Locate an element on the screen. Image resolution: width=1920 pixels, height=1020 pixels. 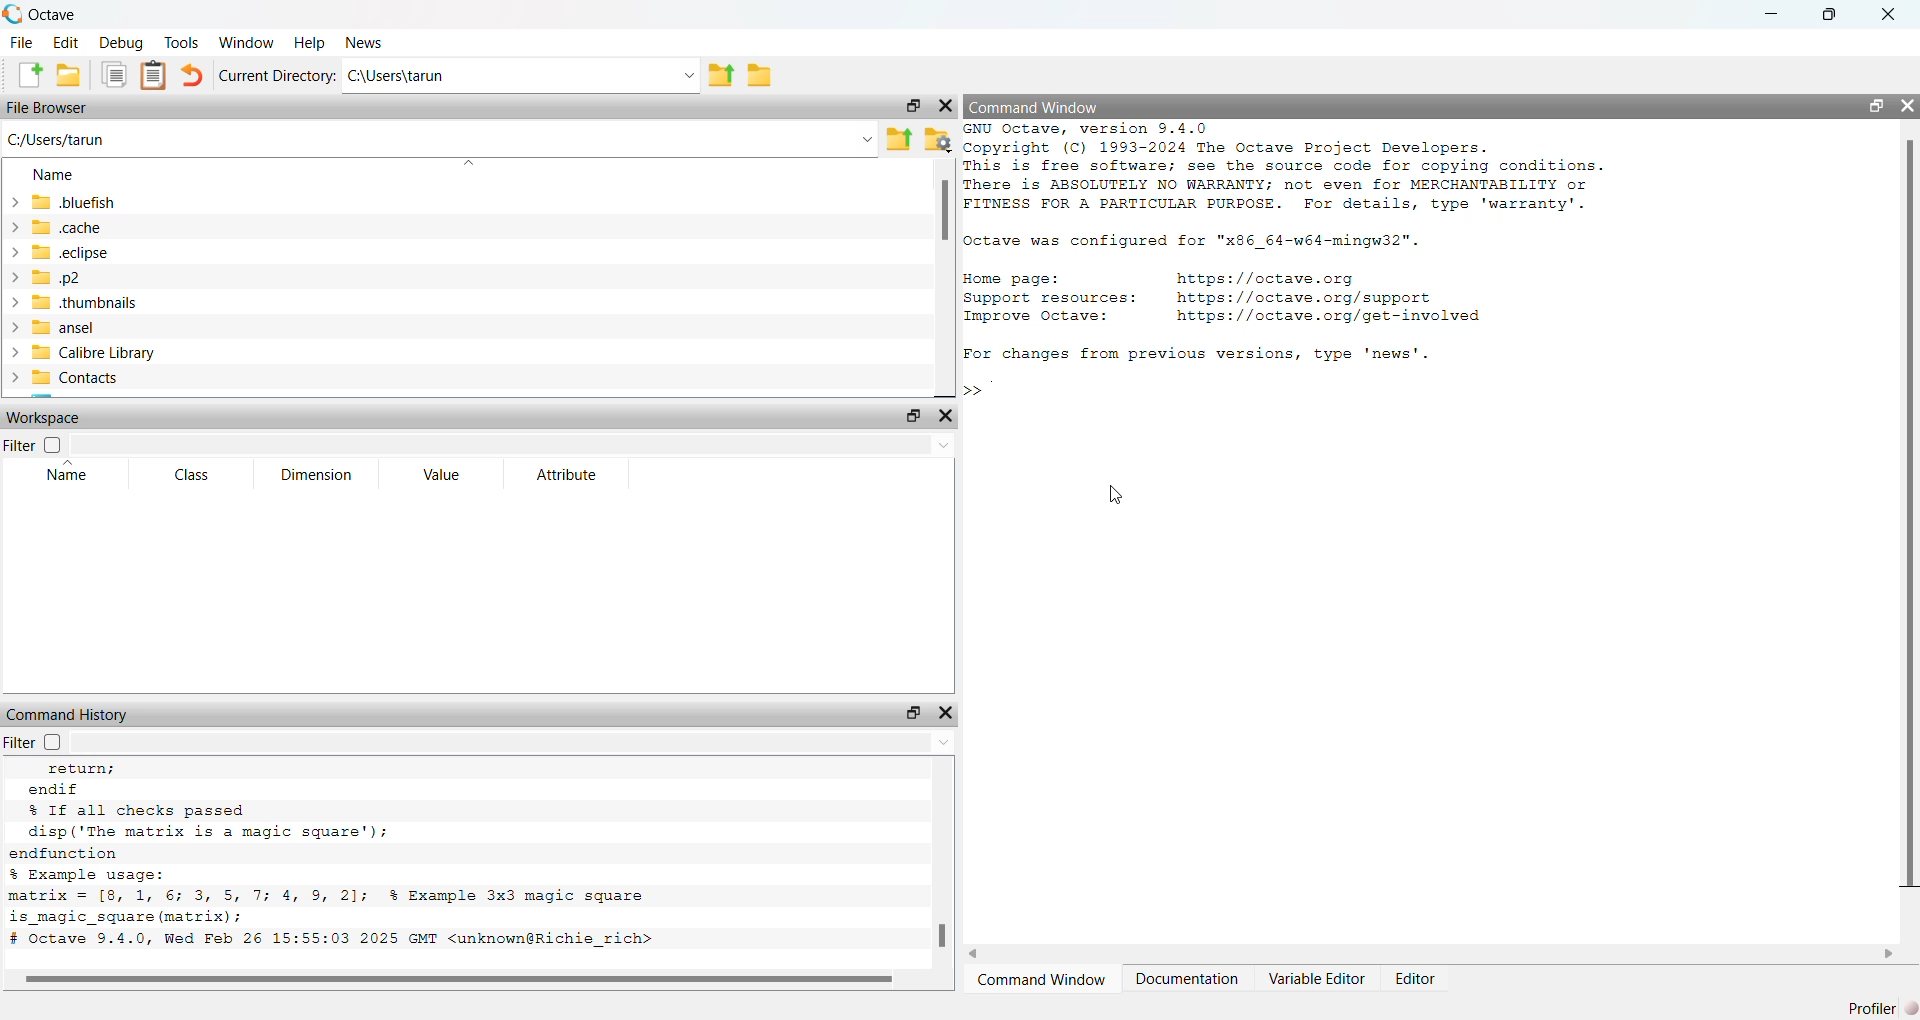
.p2 is located at coordinates (46, 278).